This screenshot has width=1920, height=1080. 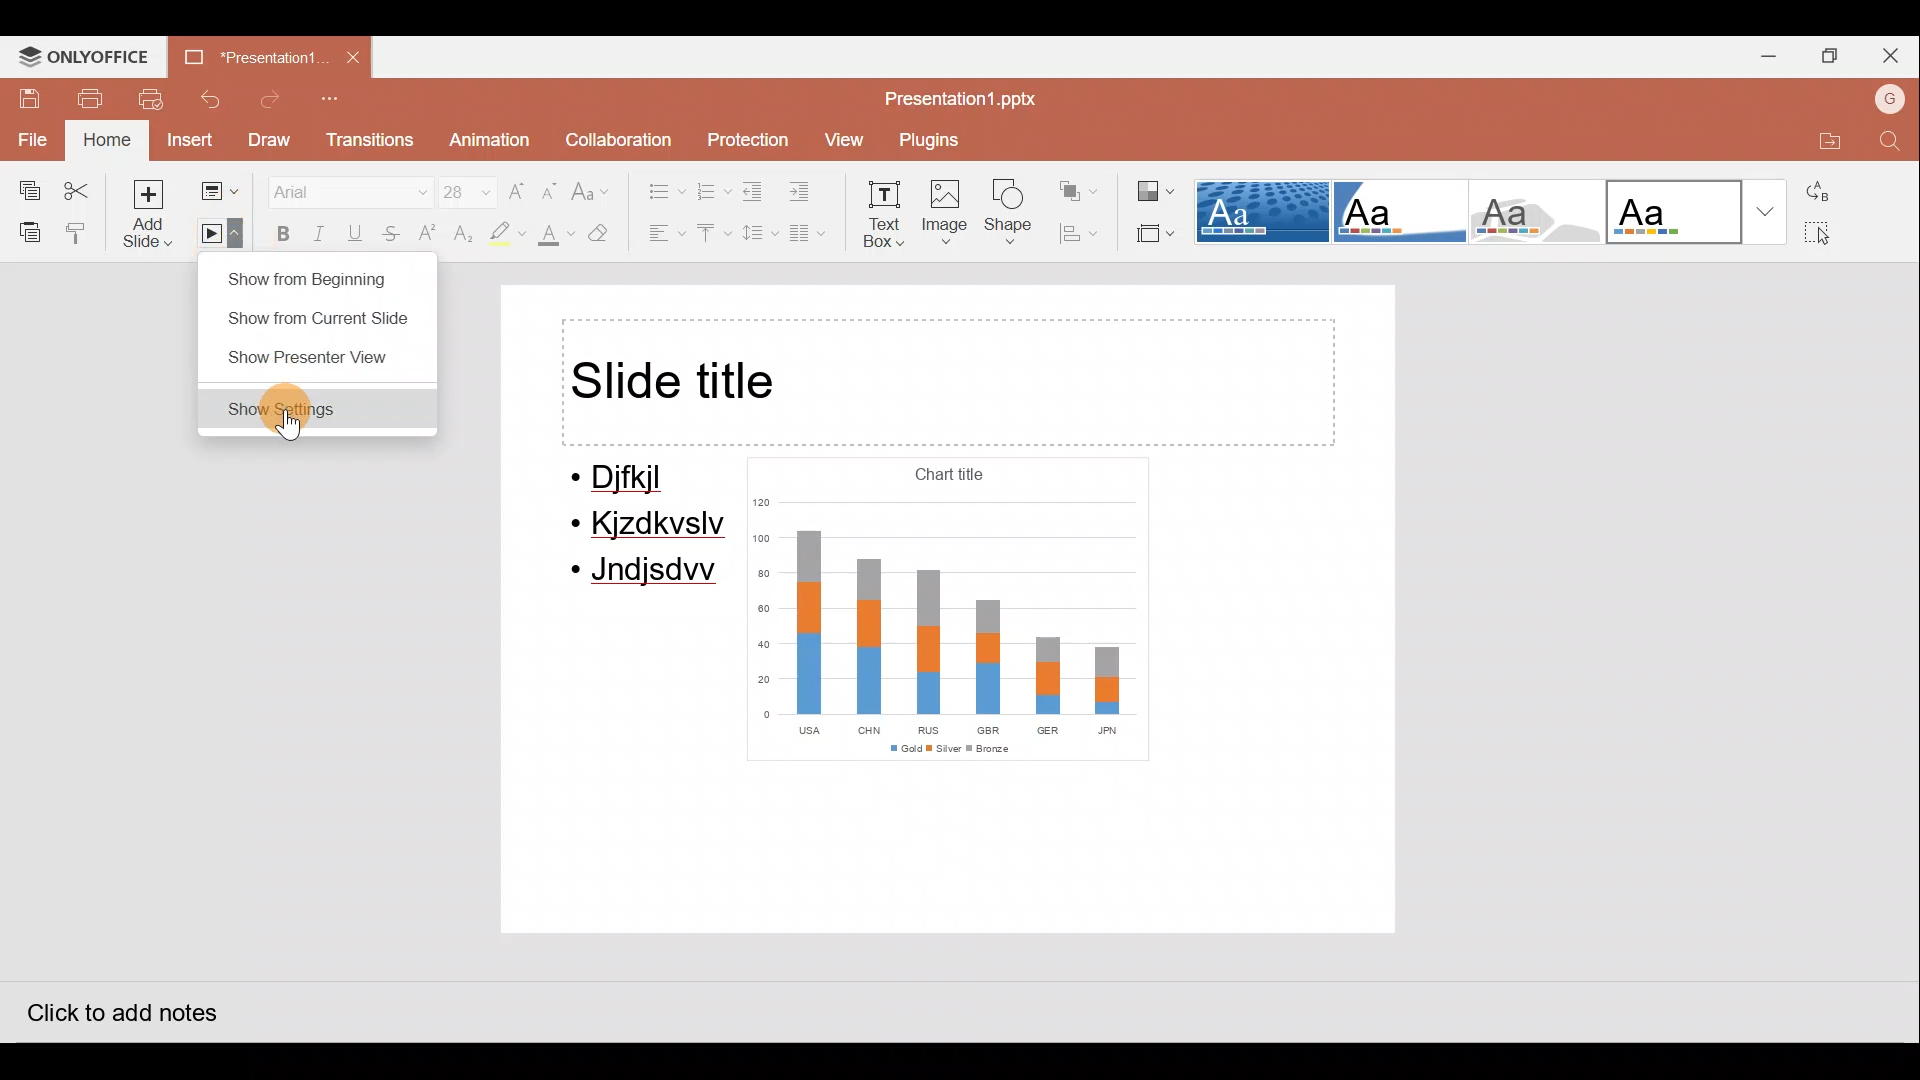 What do you see at coordinates (622, 137) in the screenshot?
I see `Collaboration` at bounding box center [622, 137].